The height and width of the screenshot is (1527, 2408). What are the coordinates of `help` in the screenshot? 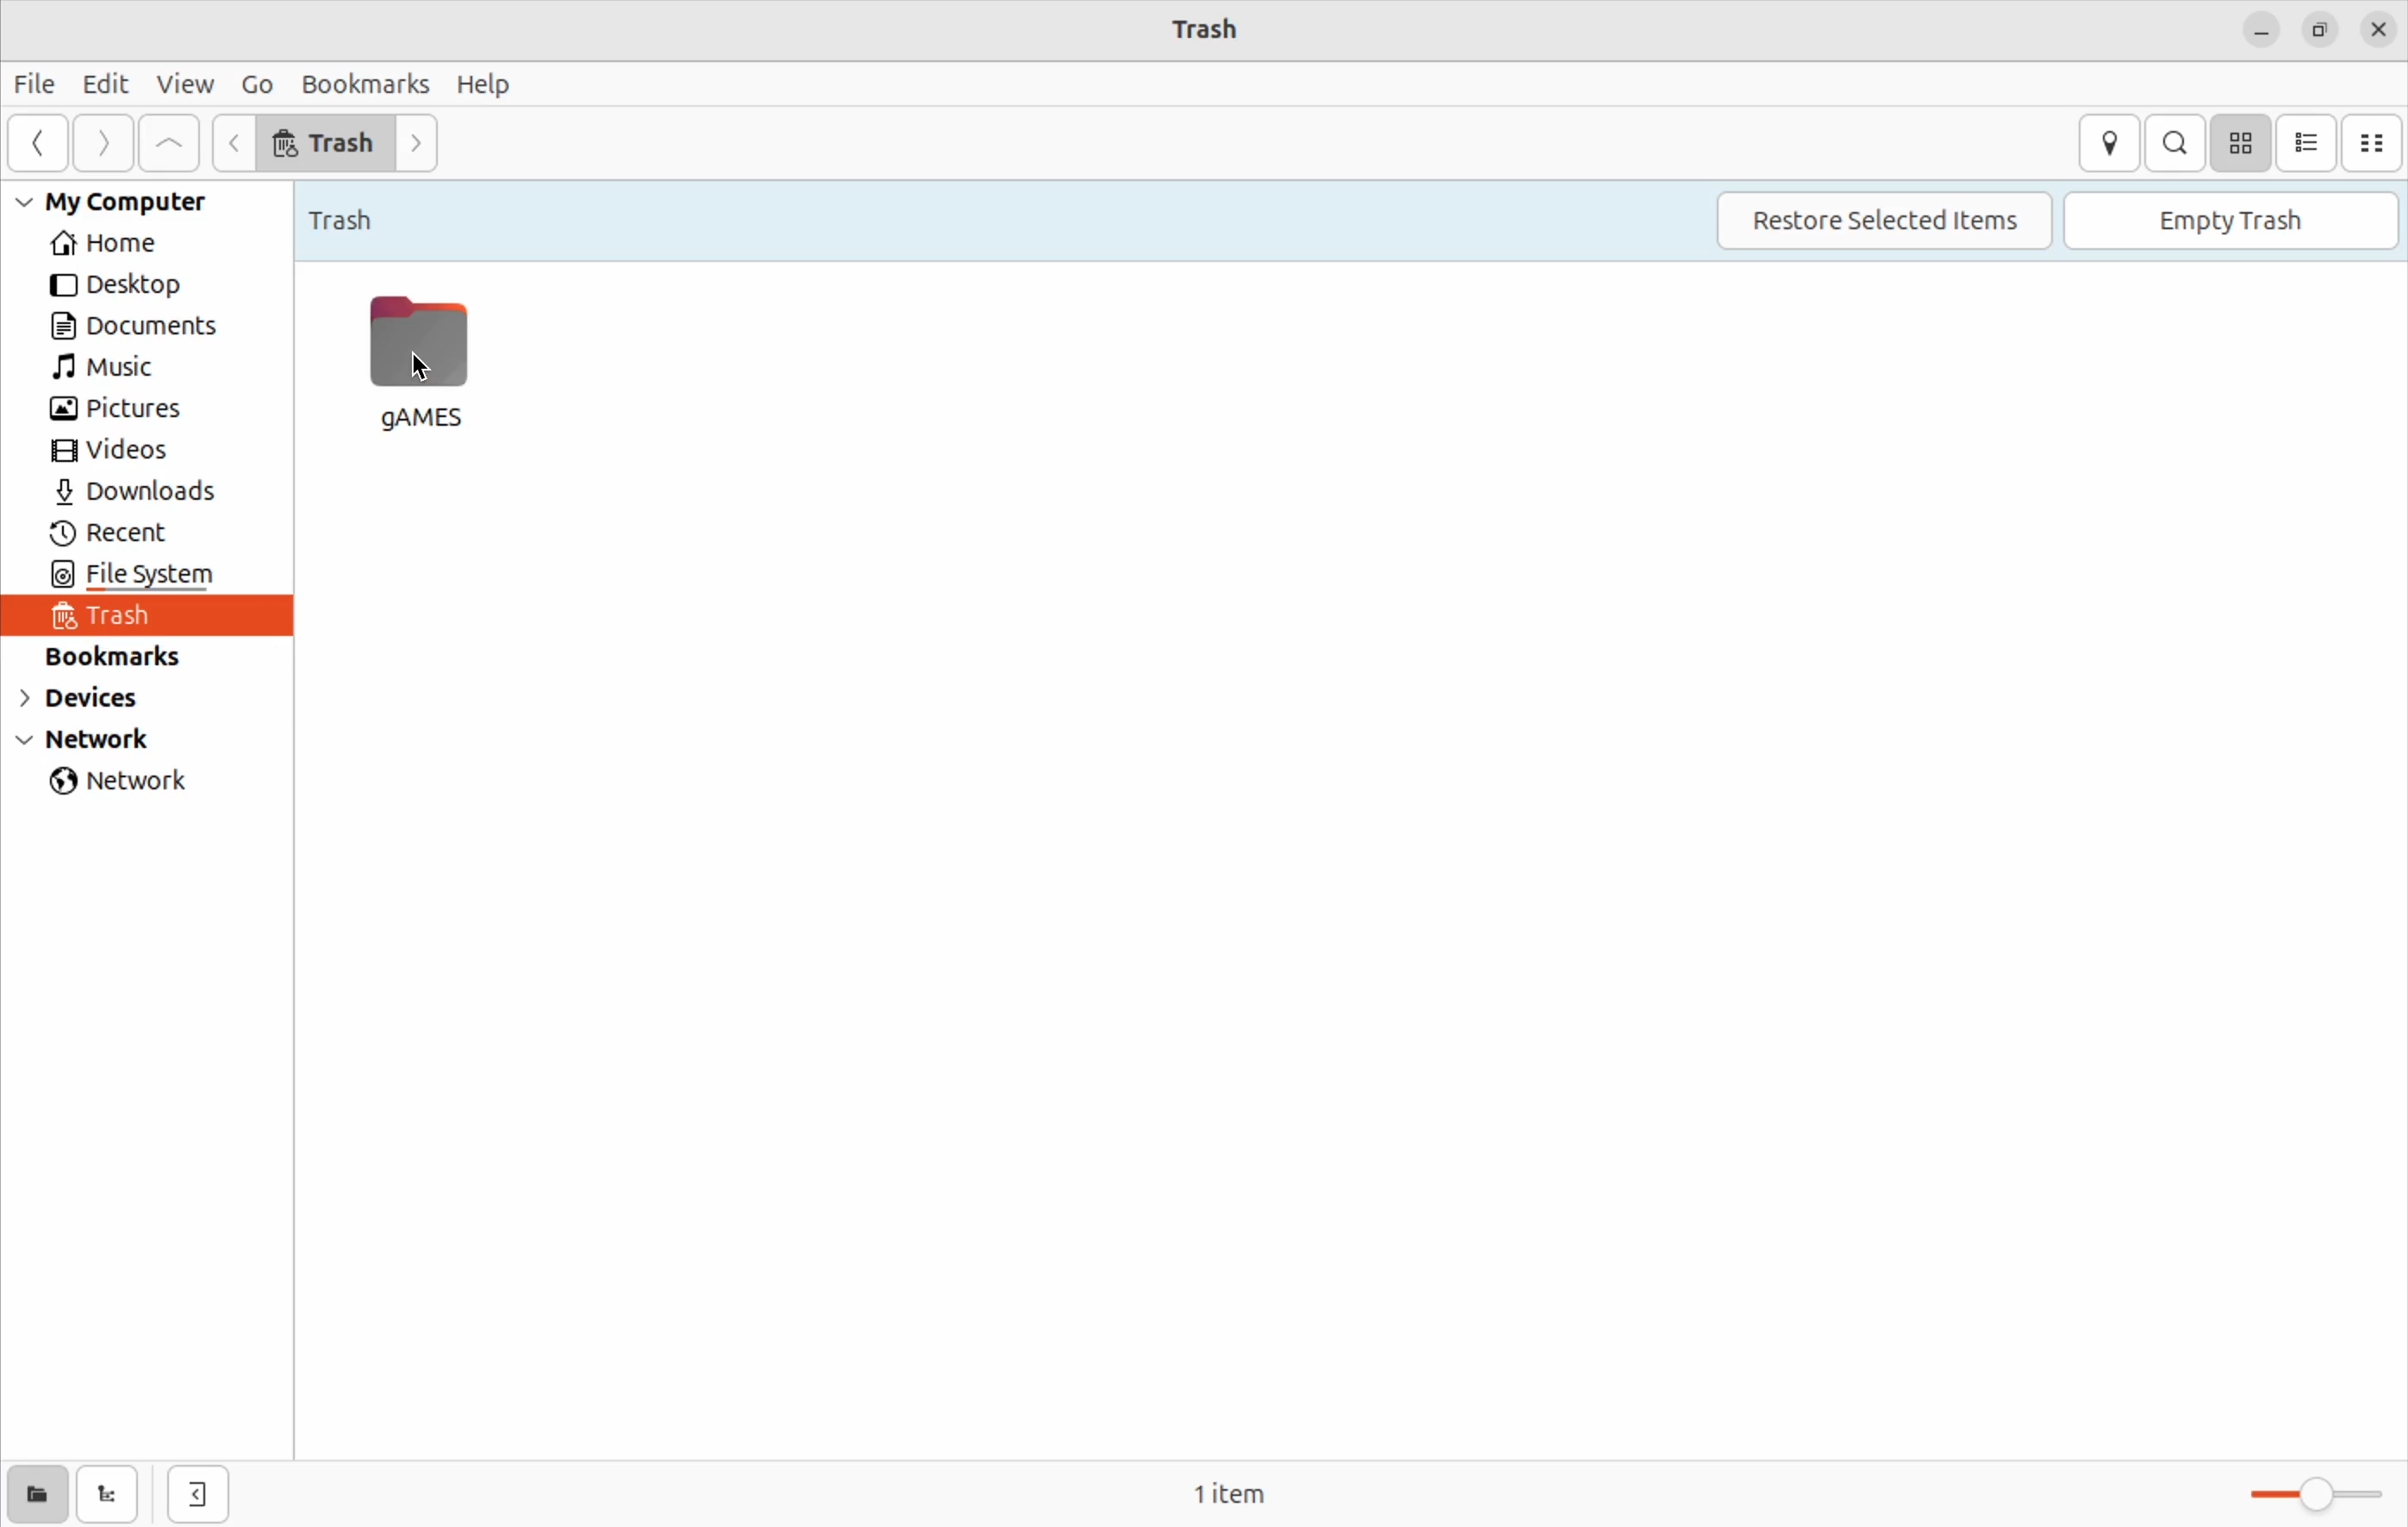 It's located at (485, 83).